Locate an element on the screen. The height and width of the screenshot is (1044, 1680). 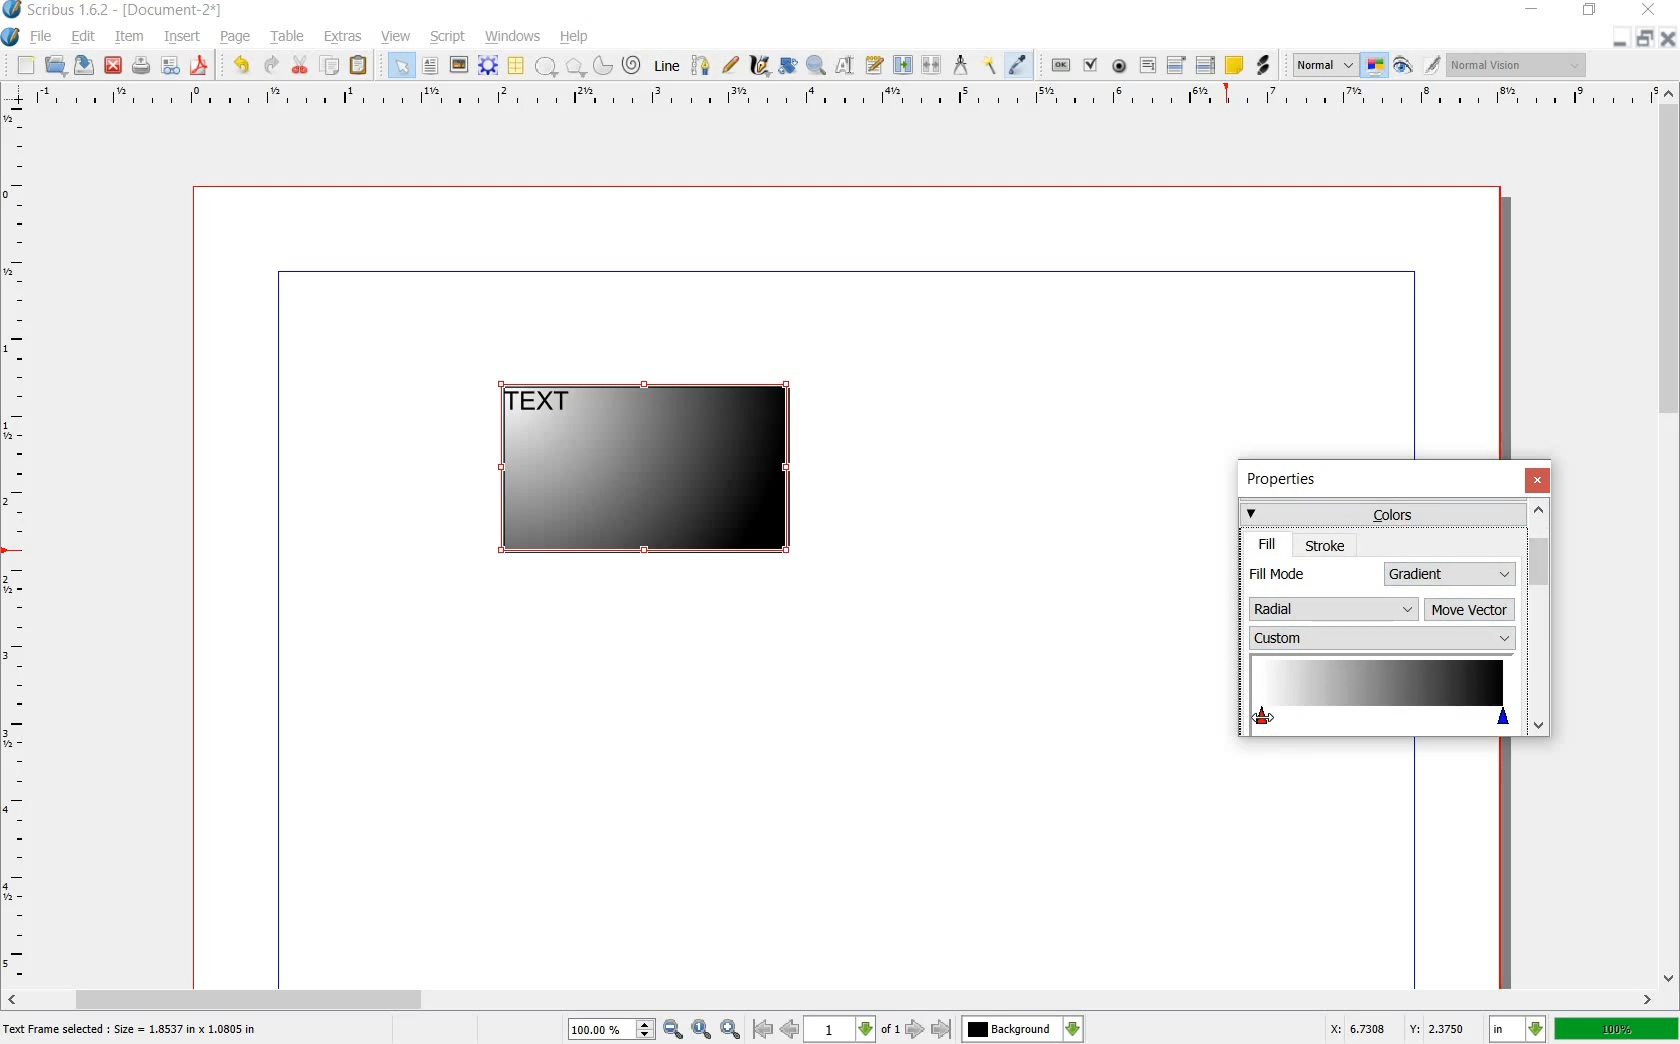
normal is located at coordinates (1325, 66).